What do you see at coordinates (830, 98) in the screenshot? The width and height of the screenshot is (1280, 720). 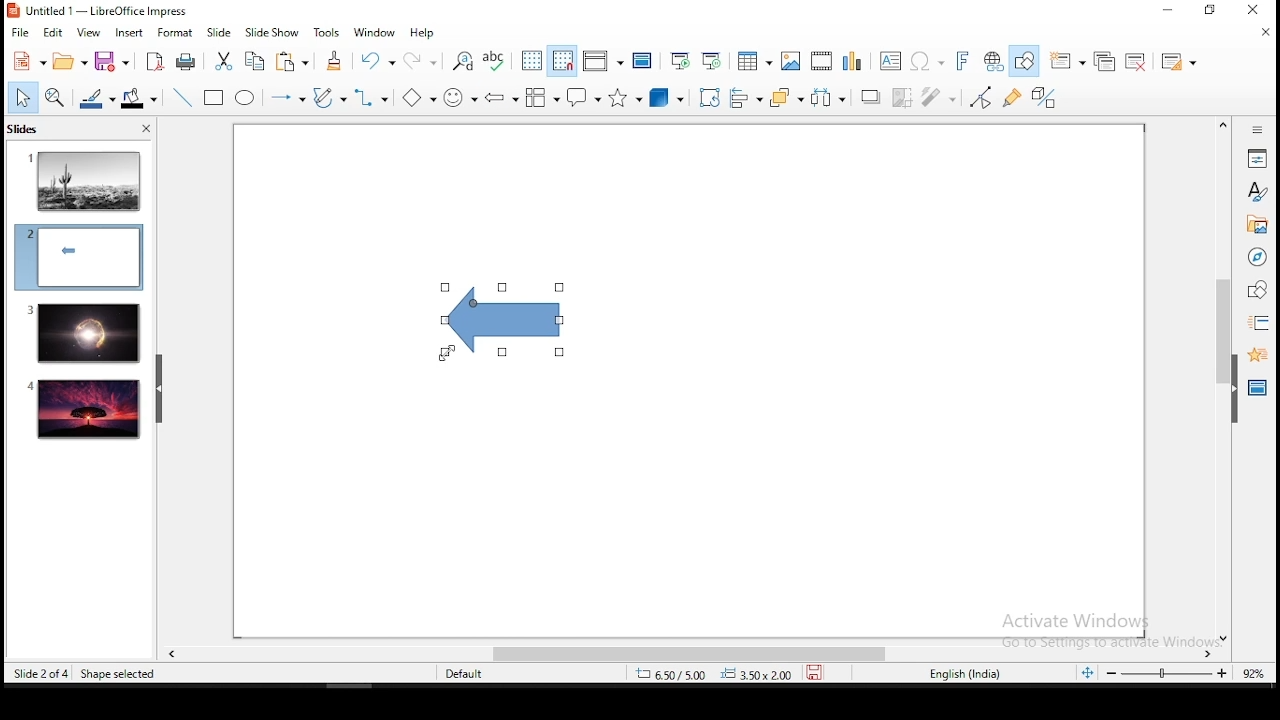 I see `distribute` at bounding box center [830, 98].